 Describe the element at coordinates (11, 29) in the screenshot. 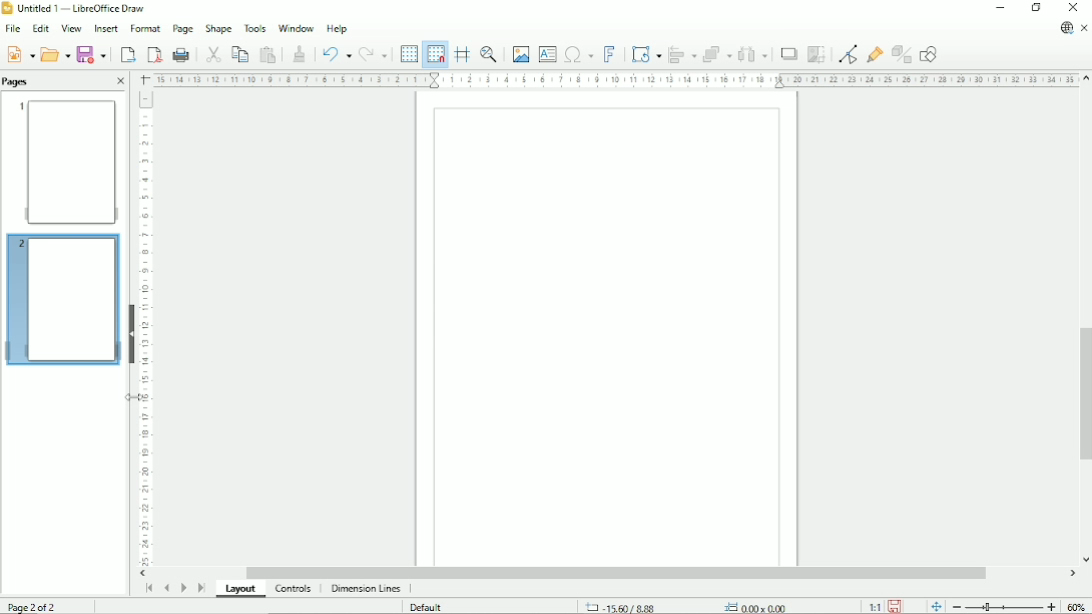

I see `File` at that location.